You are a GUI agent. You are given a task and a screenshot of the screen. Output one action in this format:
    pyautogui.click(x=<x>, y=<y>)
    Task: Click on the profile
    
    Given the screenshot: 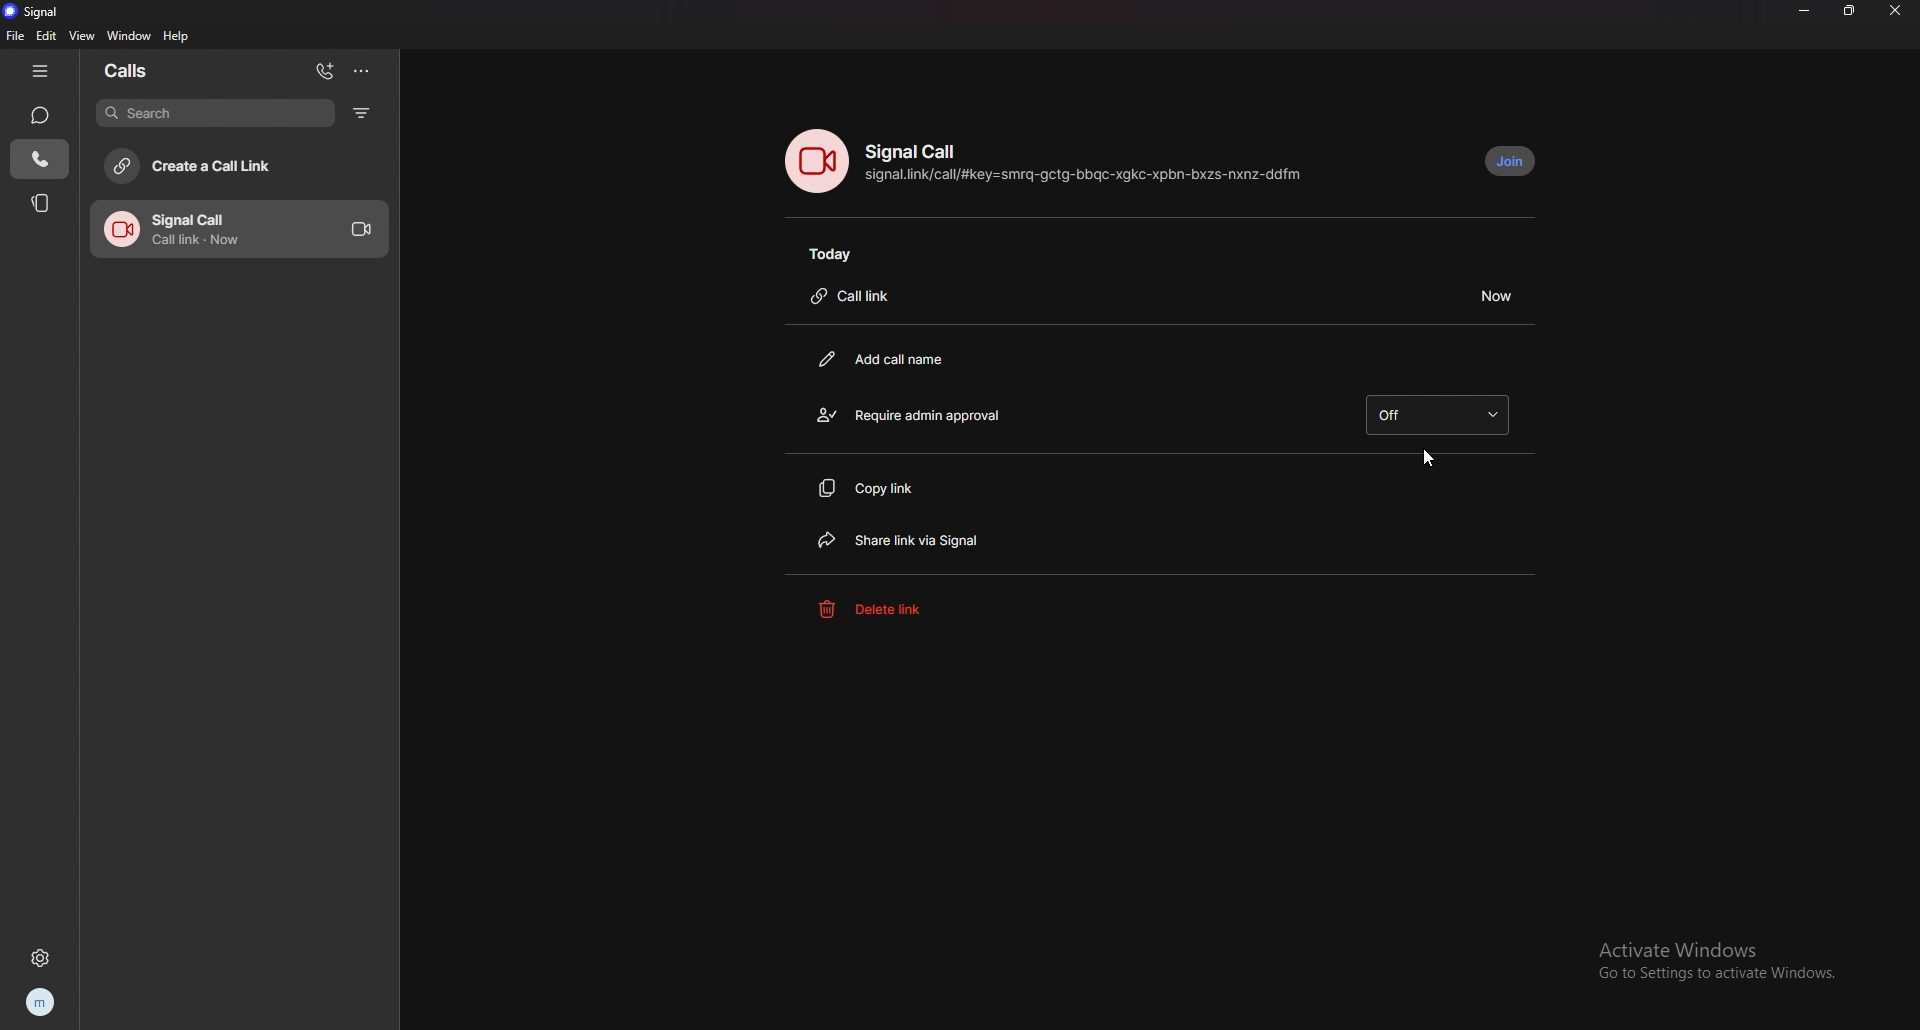 What is the action you would take?
    pyautogui.click(x=42, y=1002)
    